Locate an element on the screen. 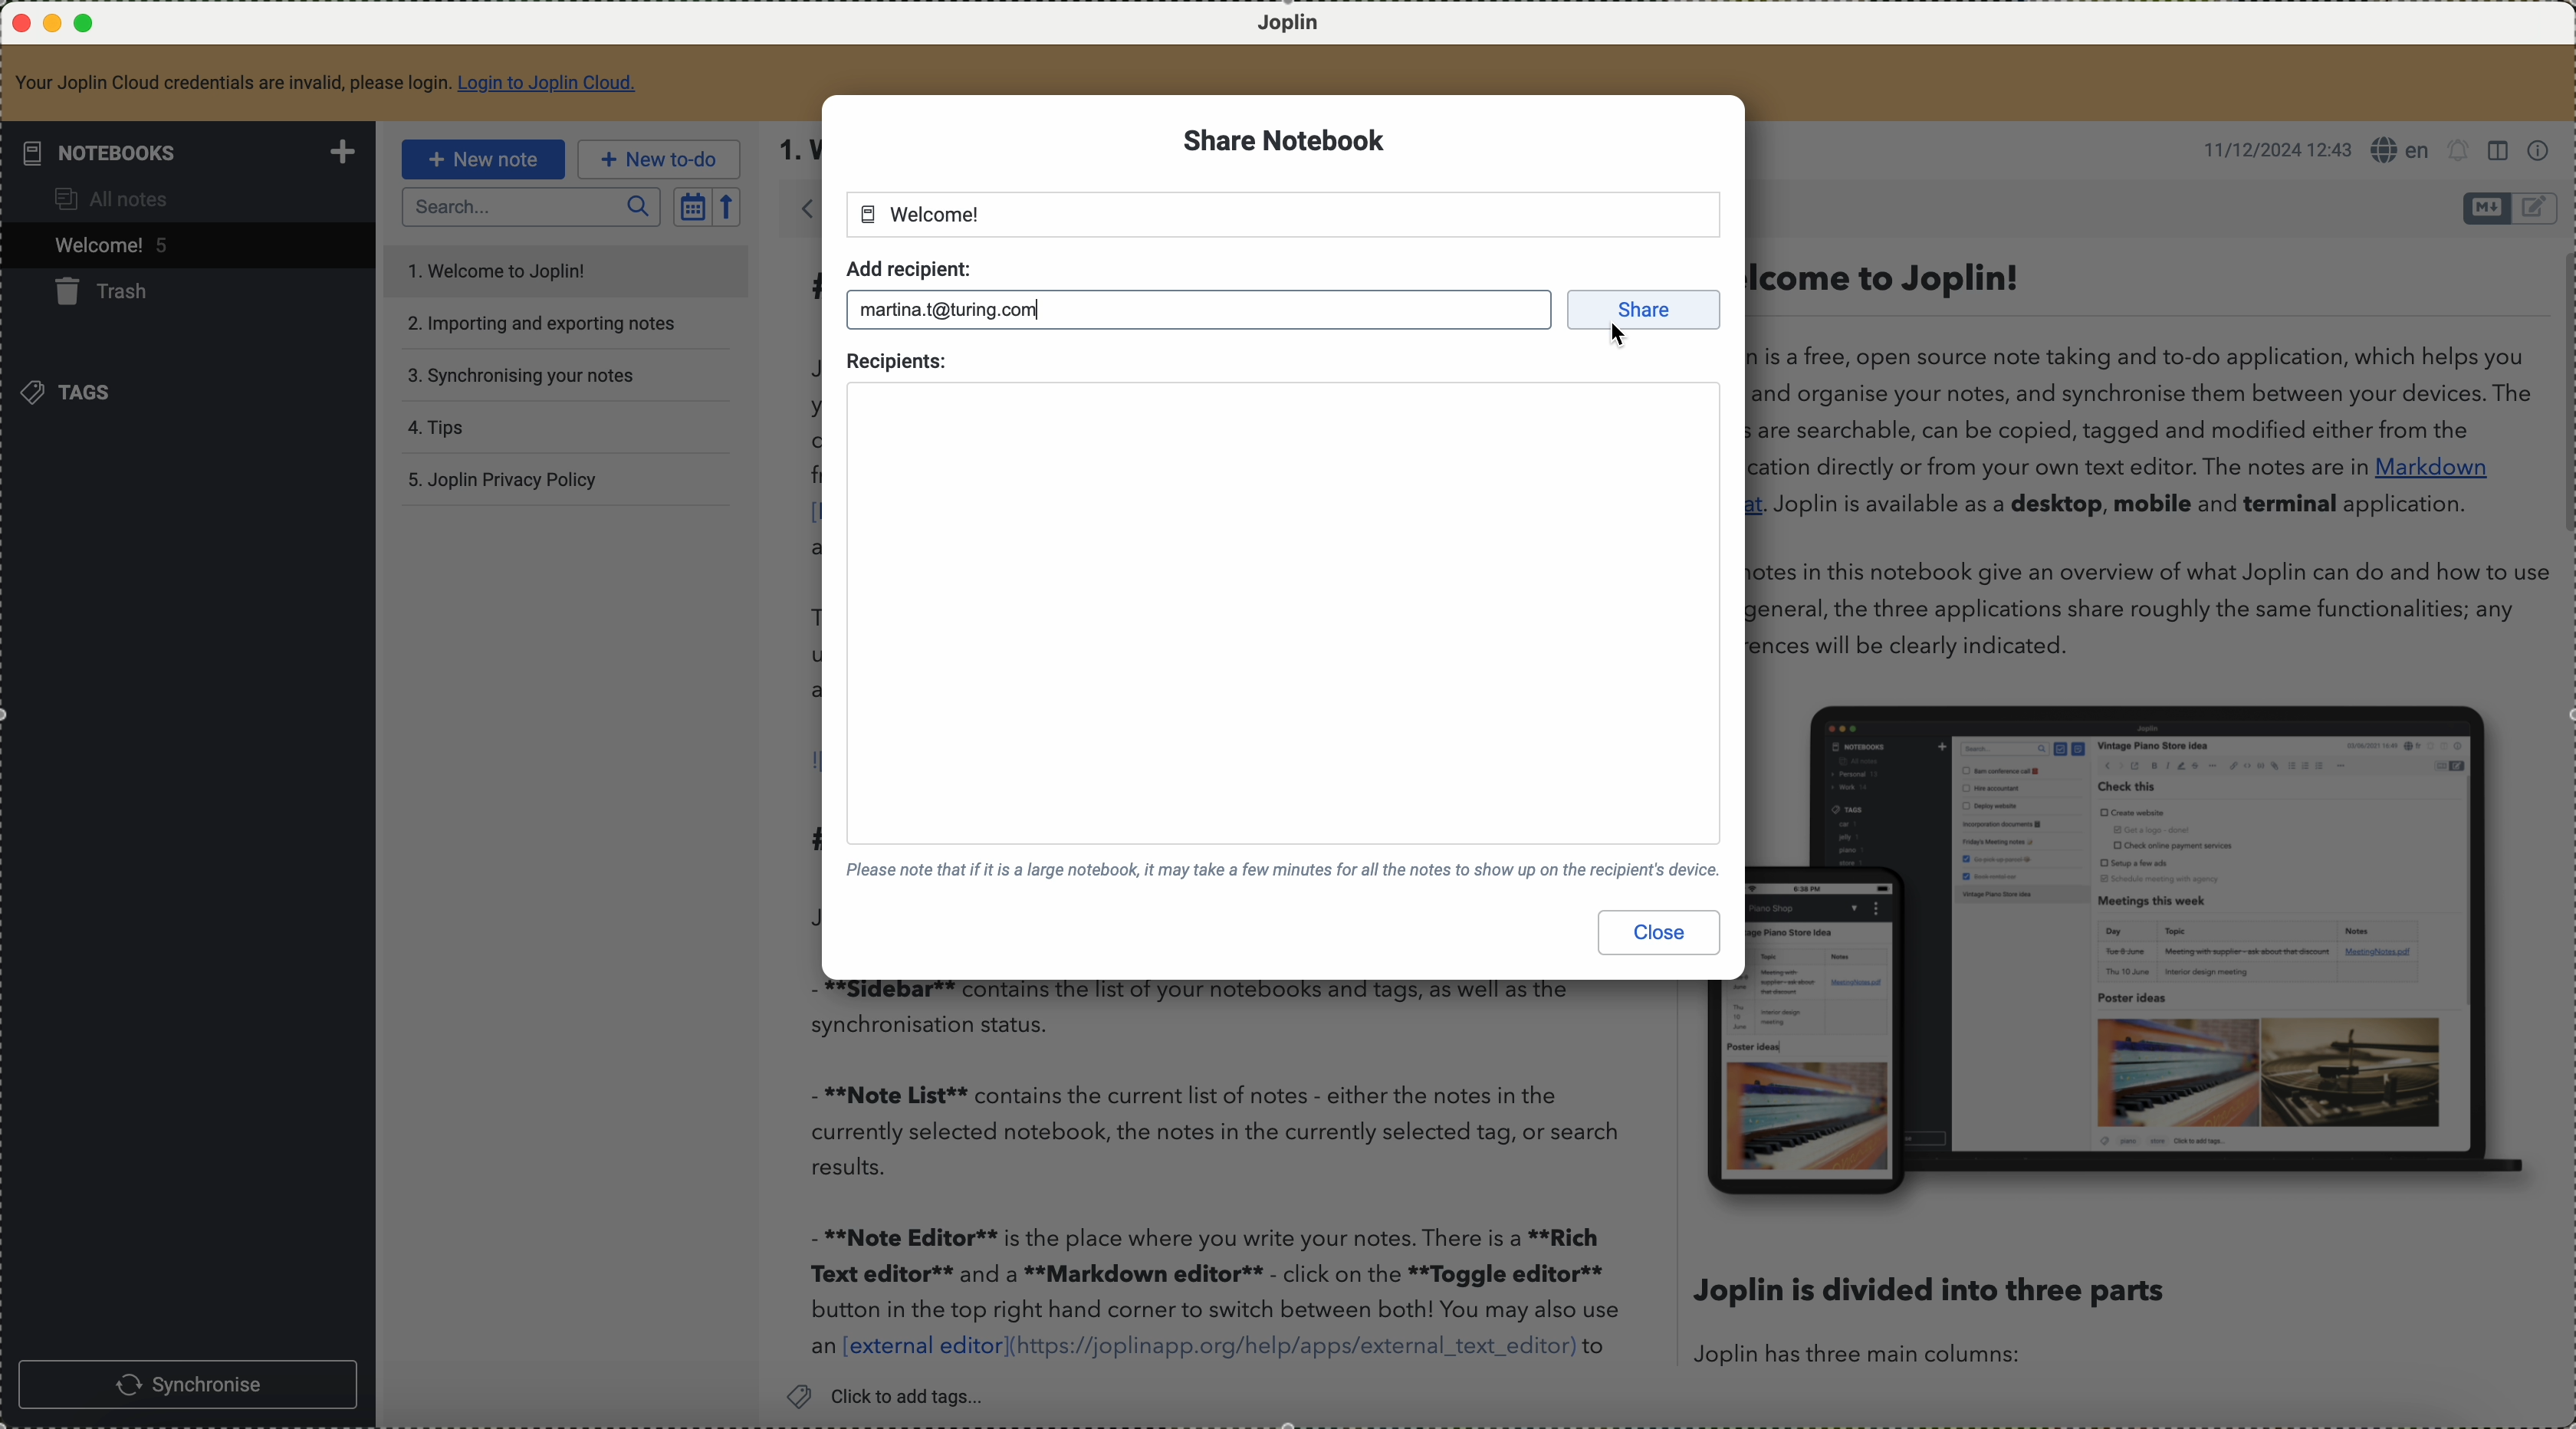 This screenshot has width=2576, height=1429. search bar is located at coordinates (530, 208).